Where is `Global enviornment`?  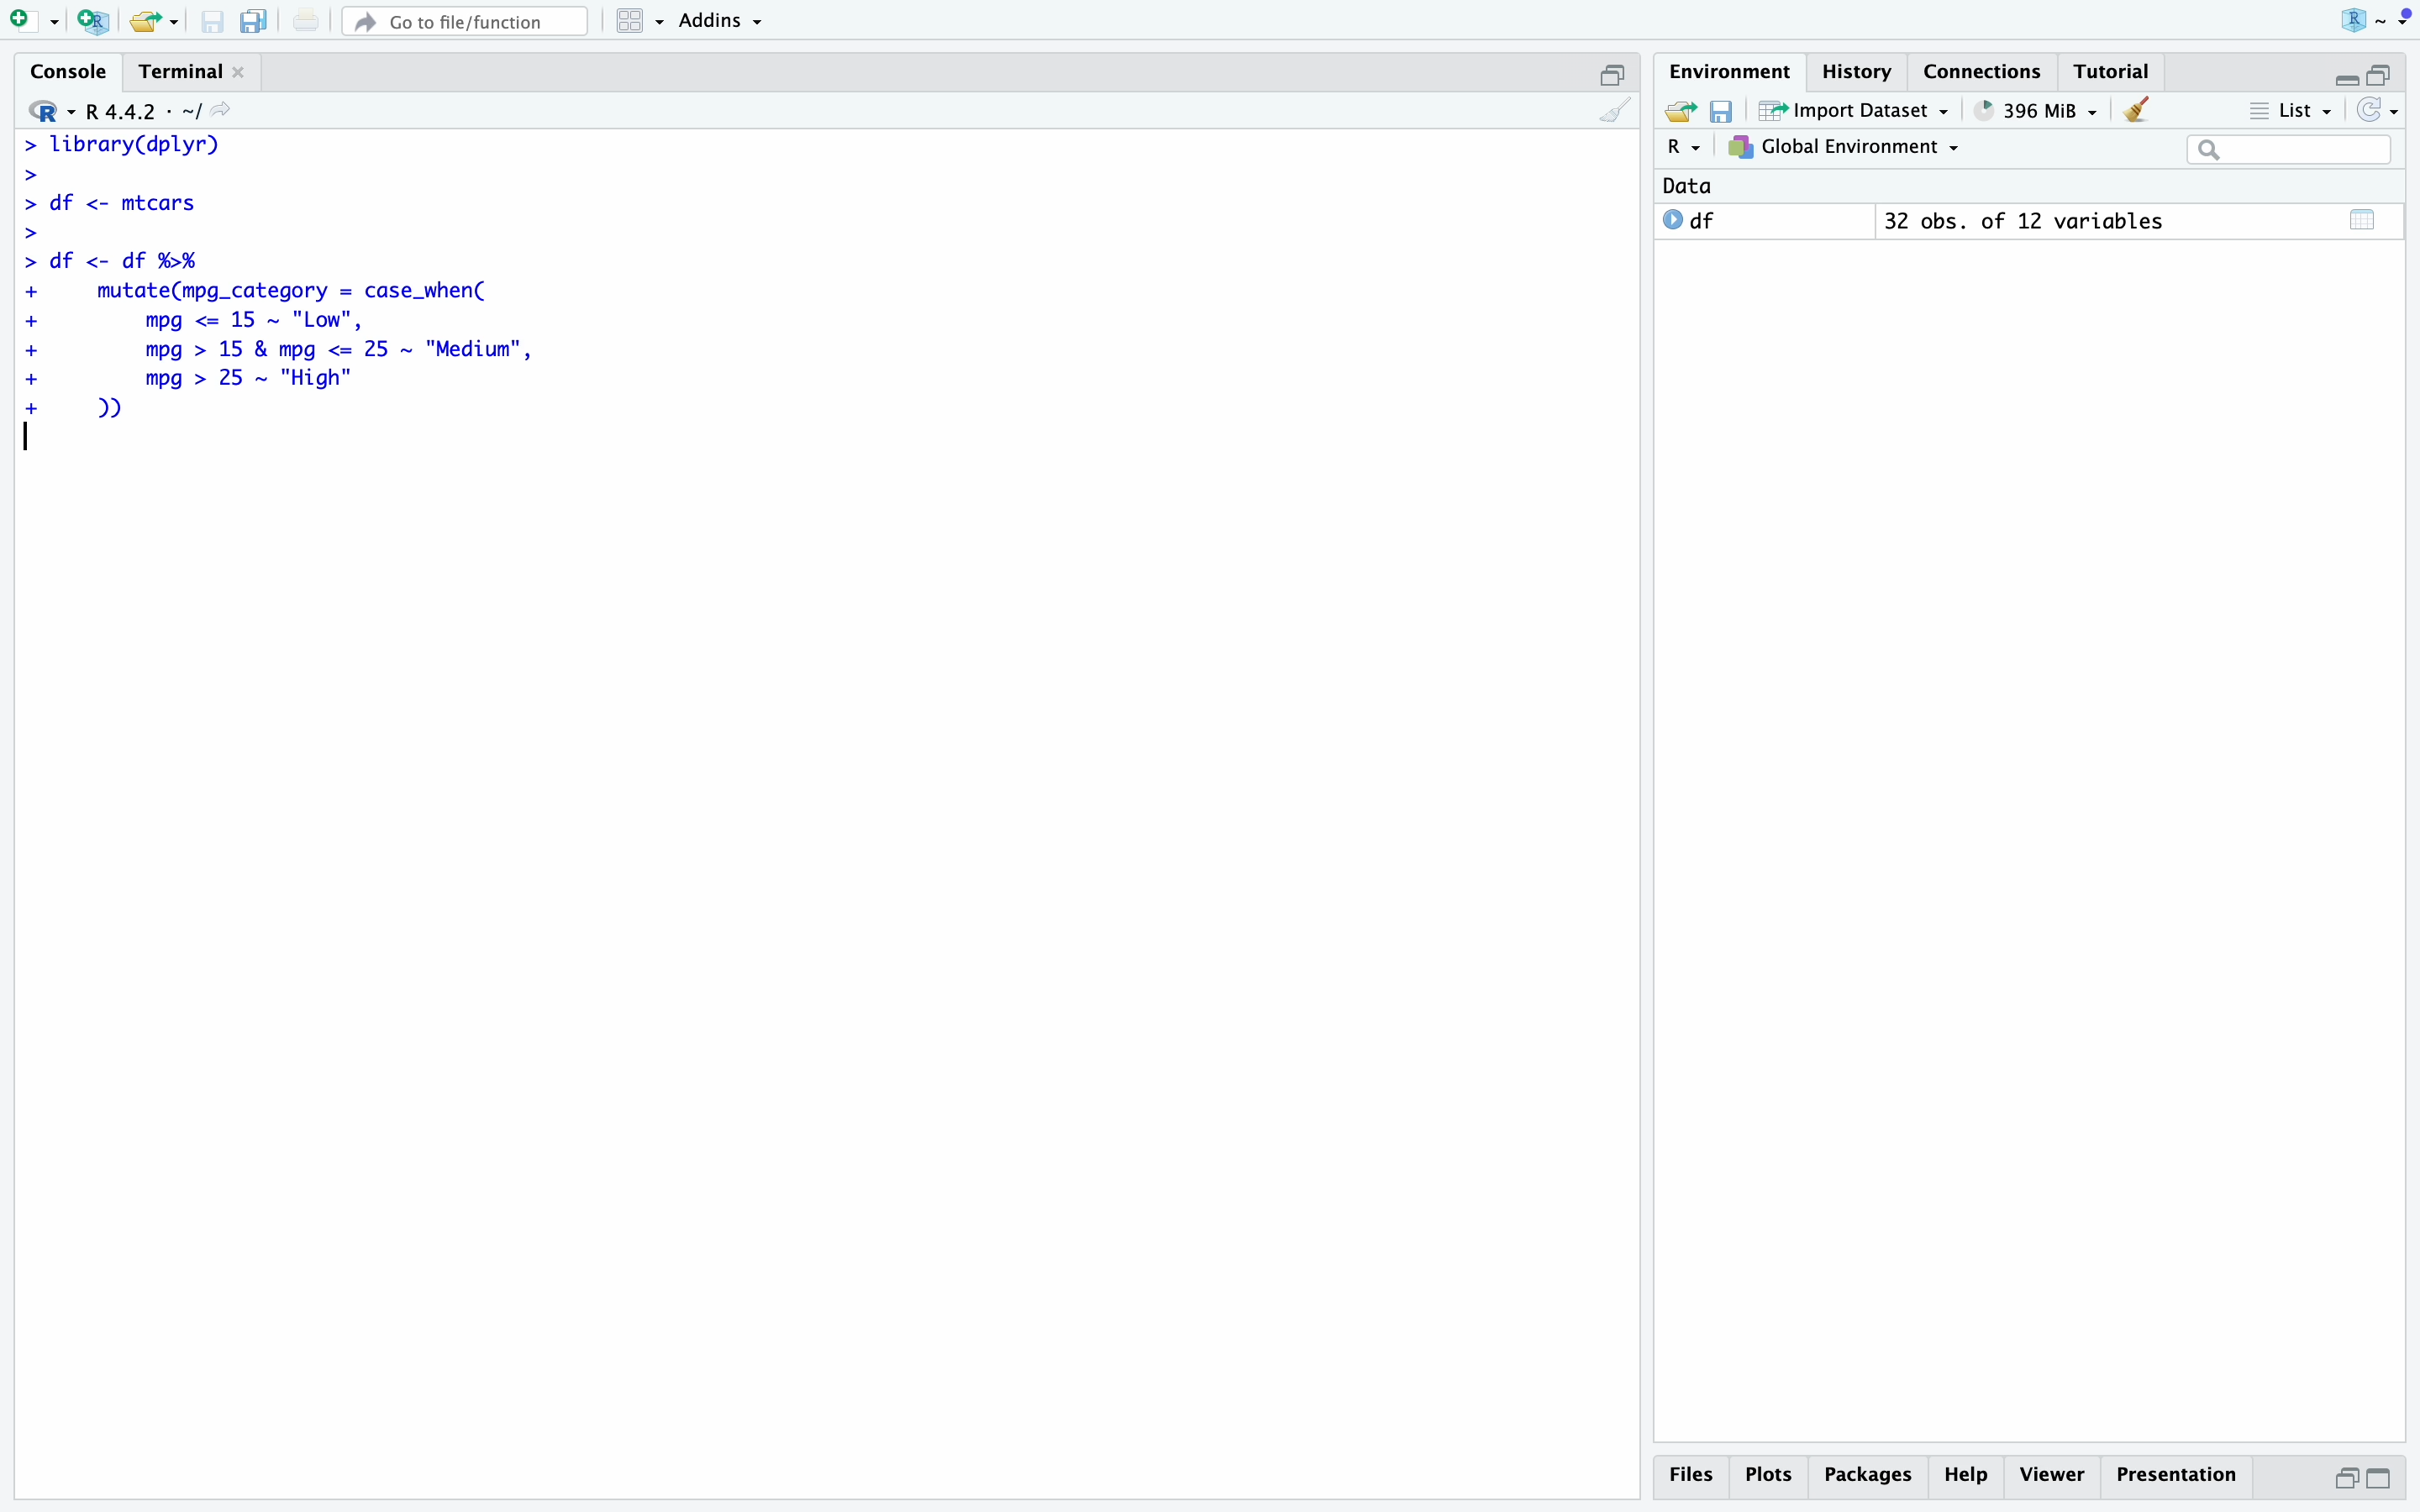 Global enviornment is located at coordinates (1844, 147).